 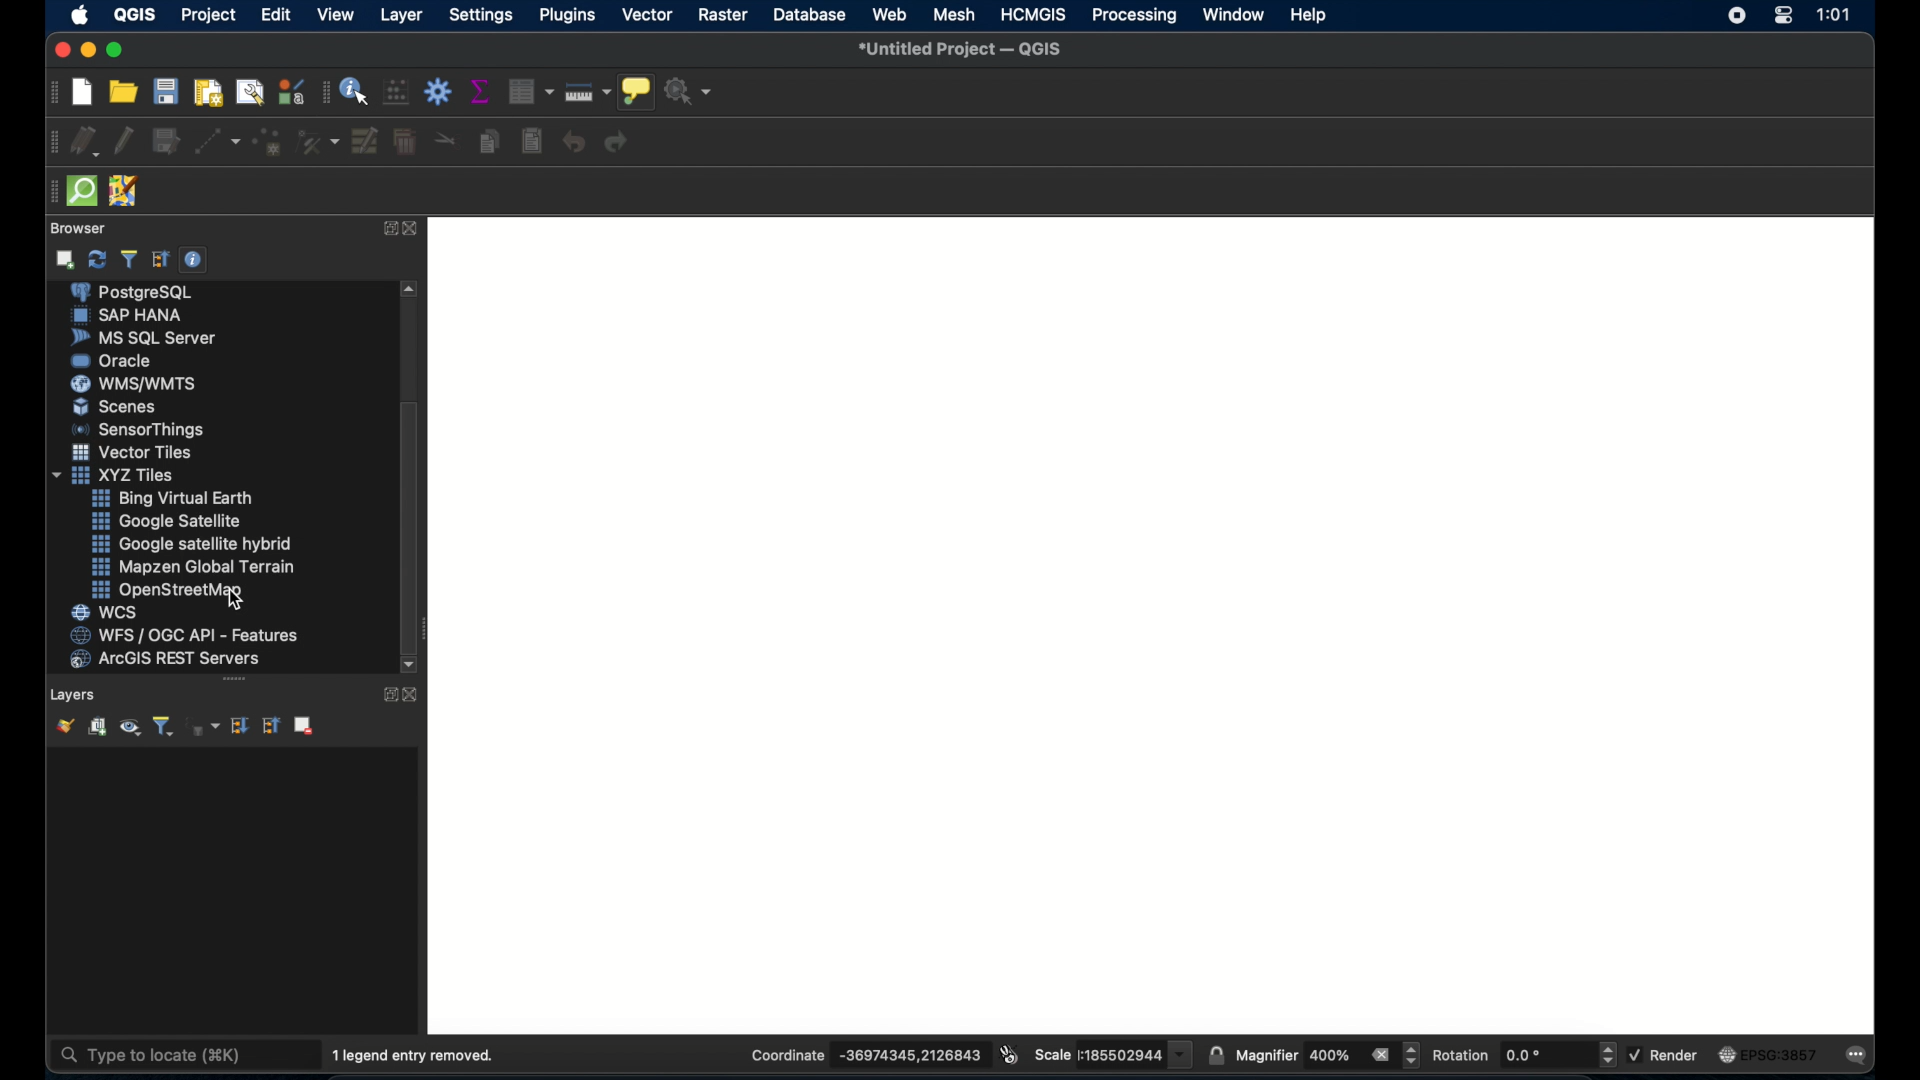 What do you see at coordinates (529, 90) in the screenshot?
I see `open attribute table` at bounding box center [529, 90].